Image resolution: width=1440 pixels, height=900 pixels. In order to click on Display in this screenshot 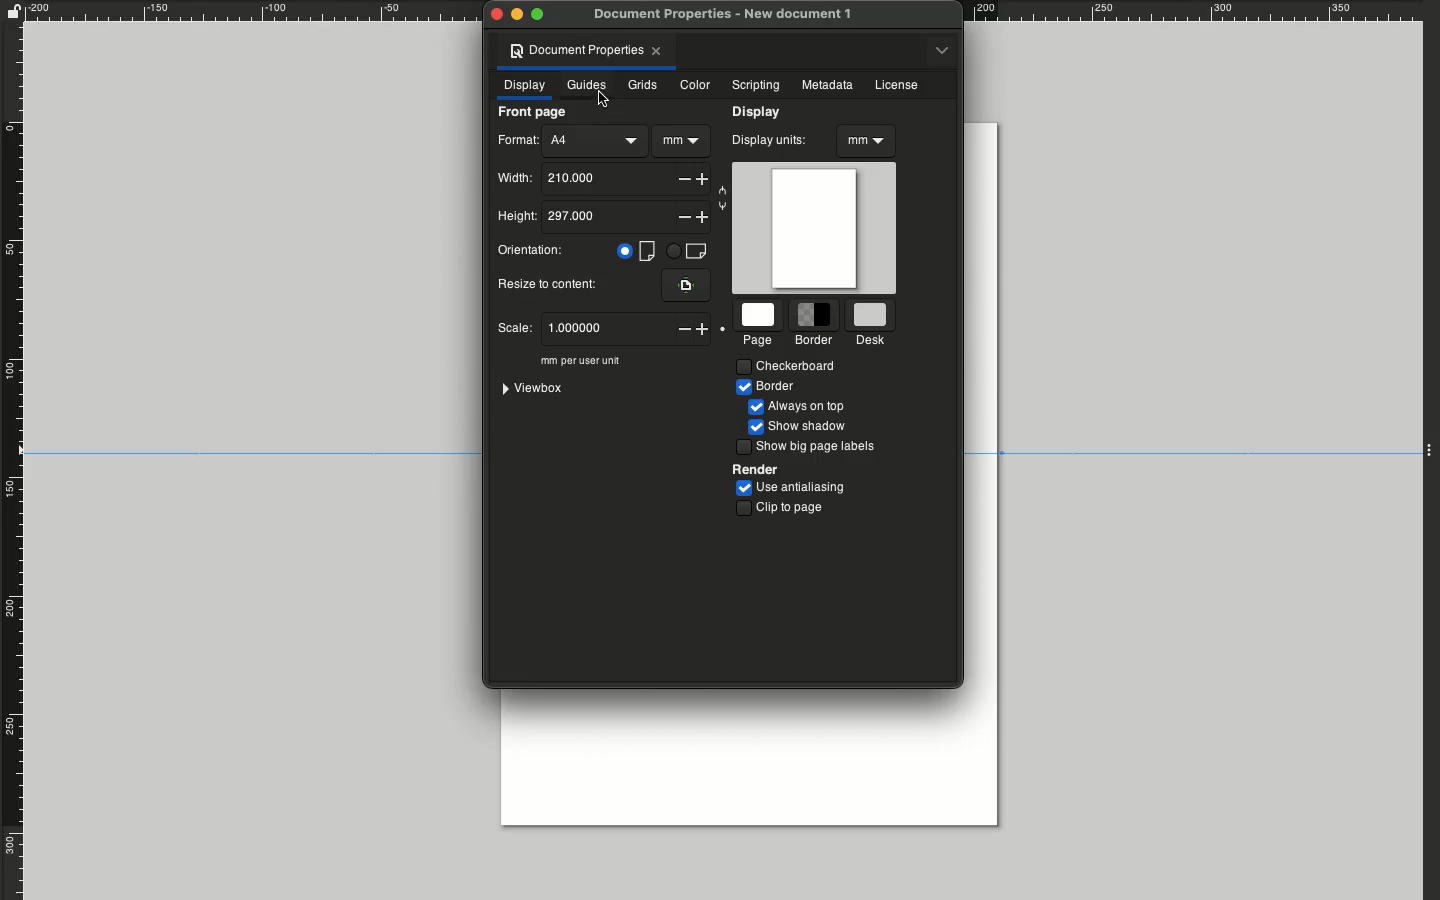, I will do `click(522, 87)`.